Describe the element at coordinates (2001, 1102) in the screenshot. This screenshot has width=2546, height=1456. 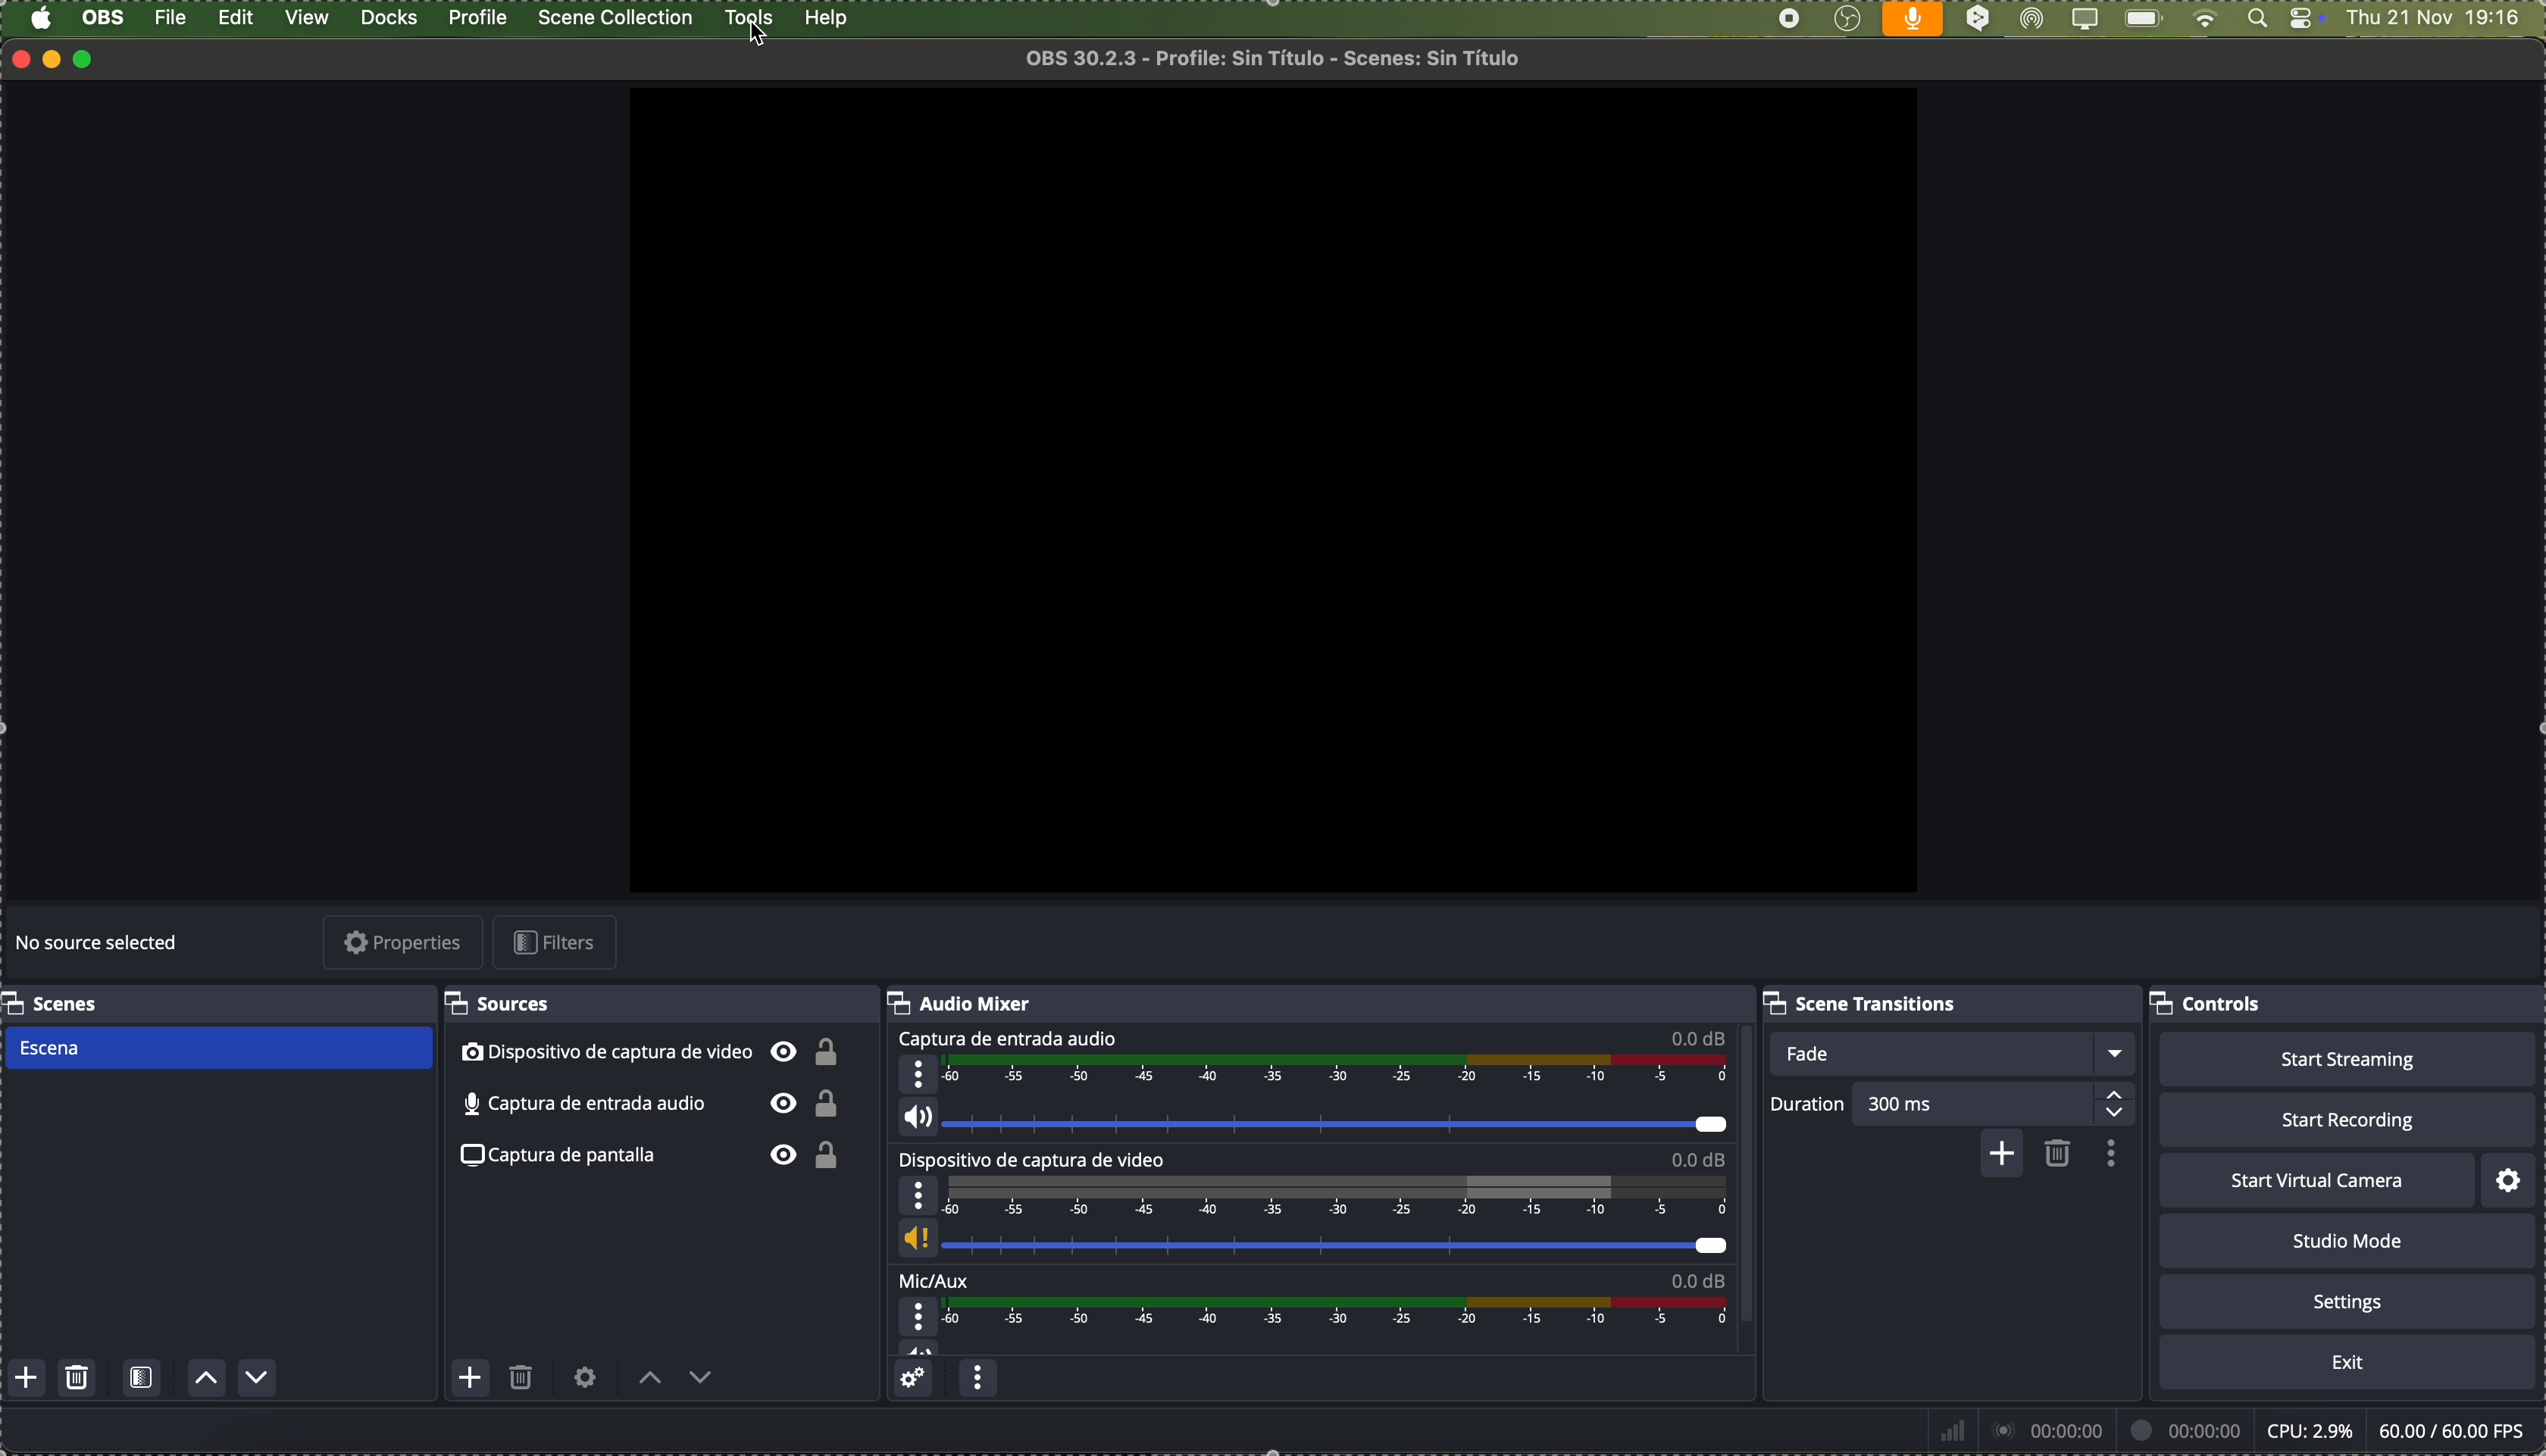
I see `300 ms` at that location.